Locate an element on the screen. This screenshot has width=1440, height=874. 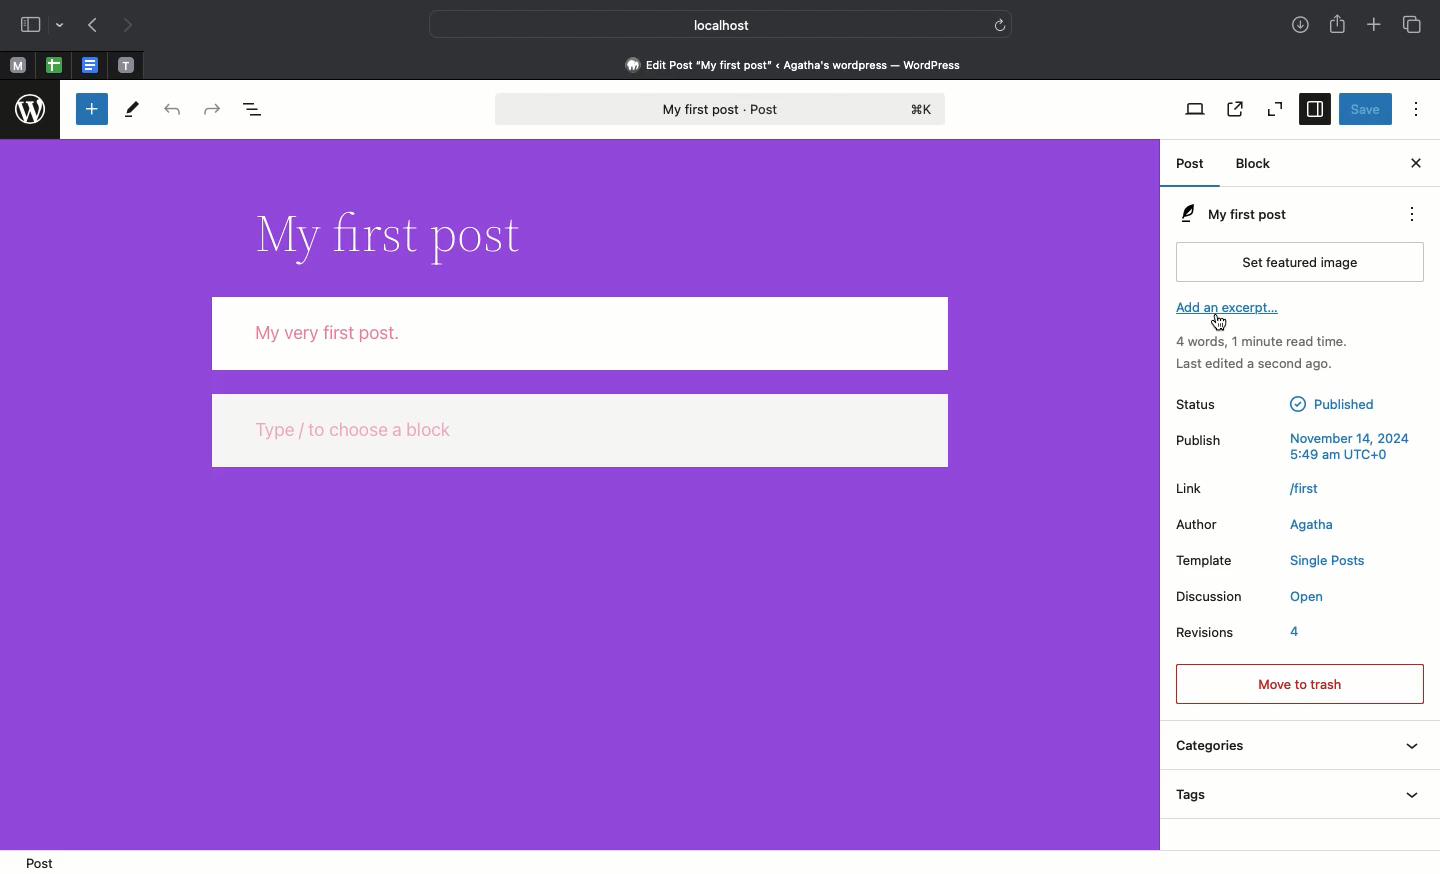
M tabs is located at coordinates (15, 64).